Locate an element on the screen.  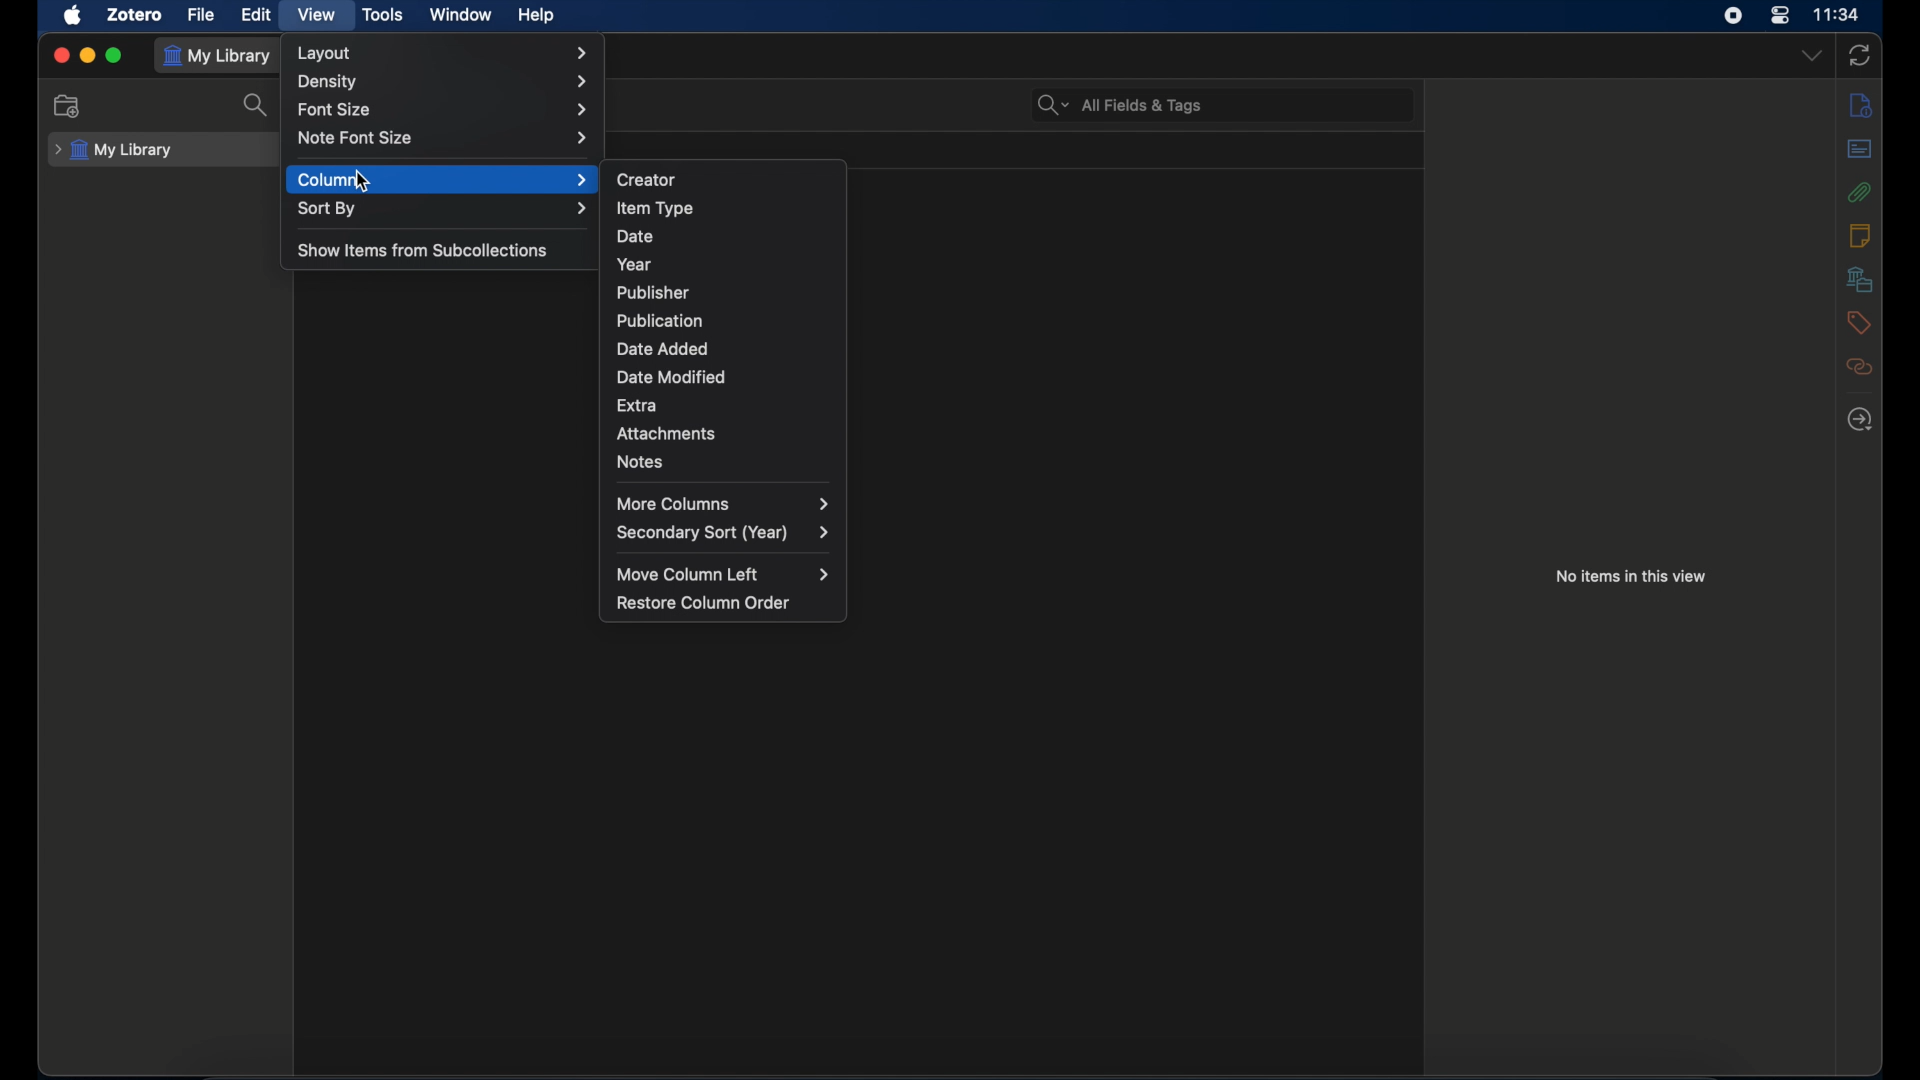
restore column order is located at coordinates (703, 603).